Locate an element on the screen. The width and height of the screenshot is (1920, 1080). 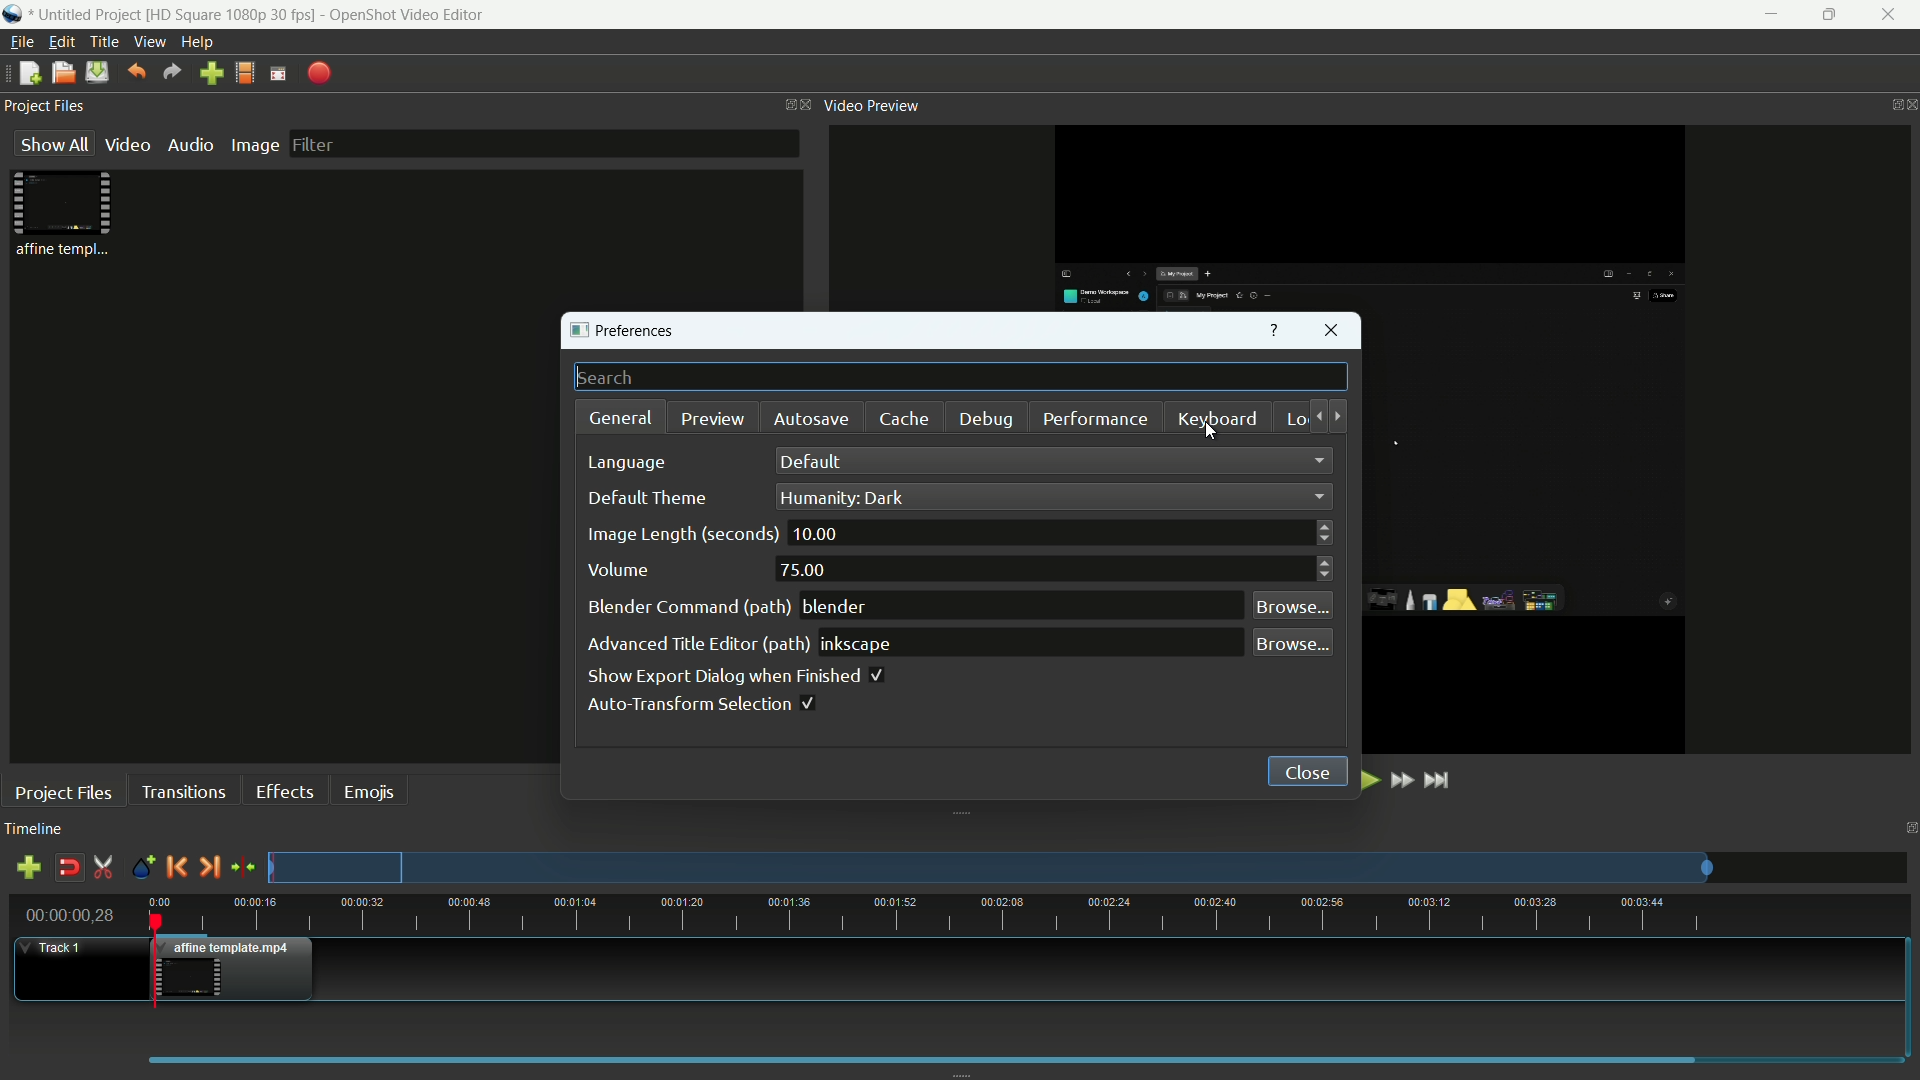
audio is located at coordinates (193, 145).